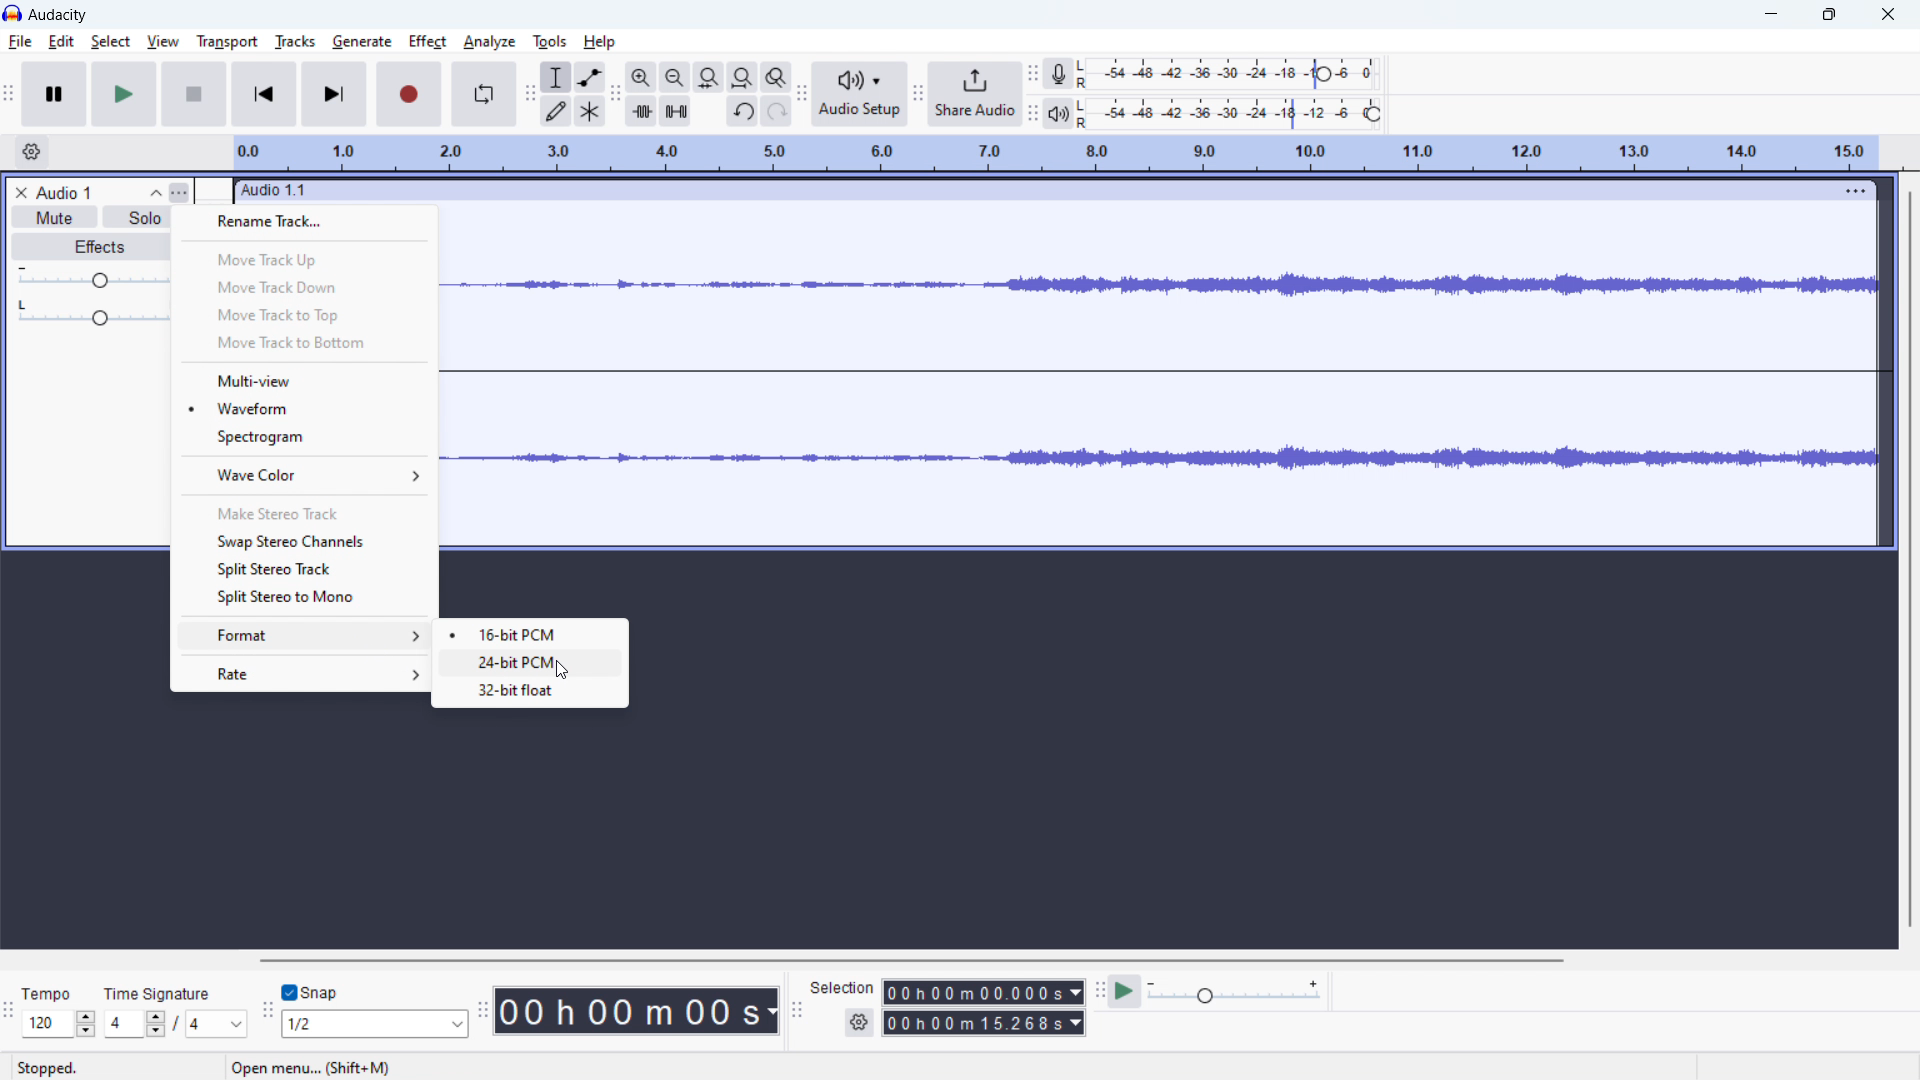  Describe the element at coordinates (124, 94) in the screenshot. I see `play` at that location.